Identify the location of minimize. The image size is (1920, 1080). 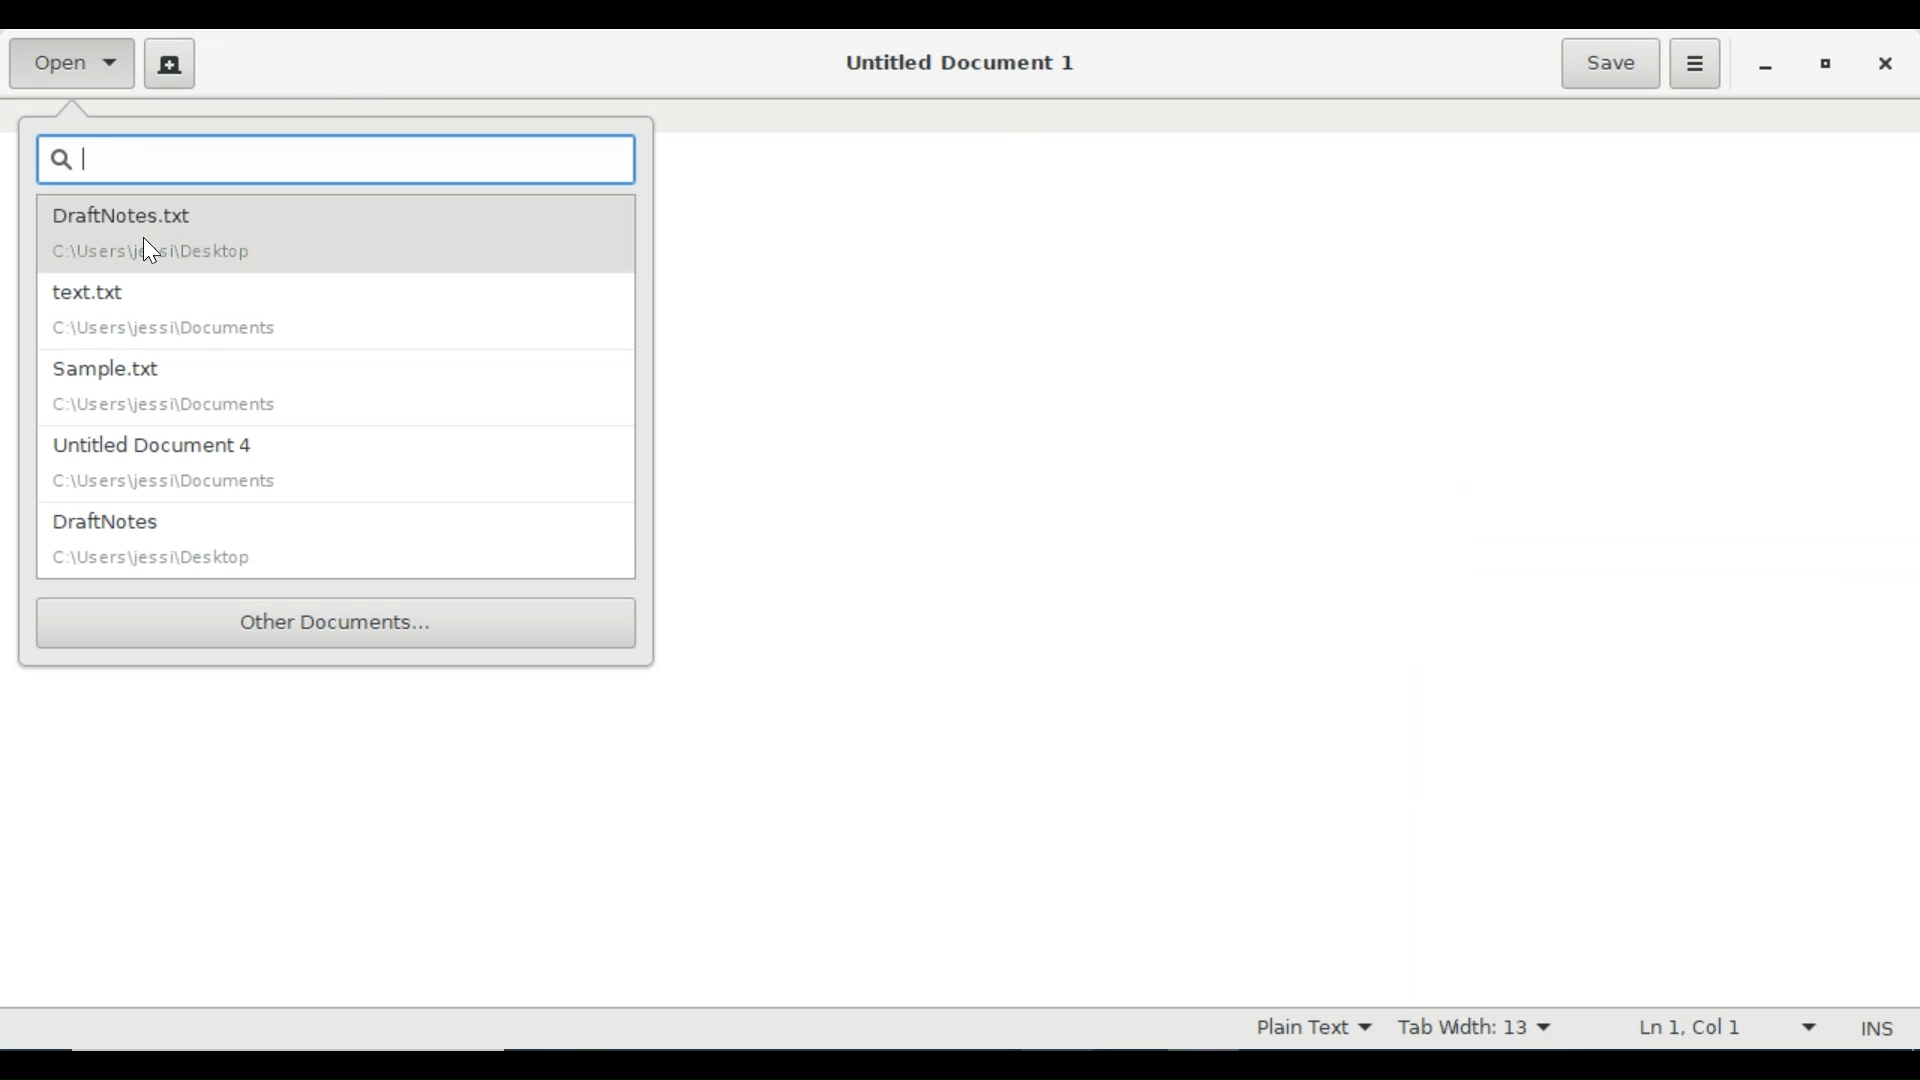
(1765, 63).